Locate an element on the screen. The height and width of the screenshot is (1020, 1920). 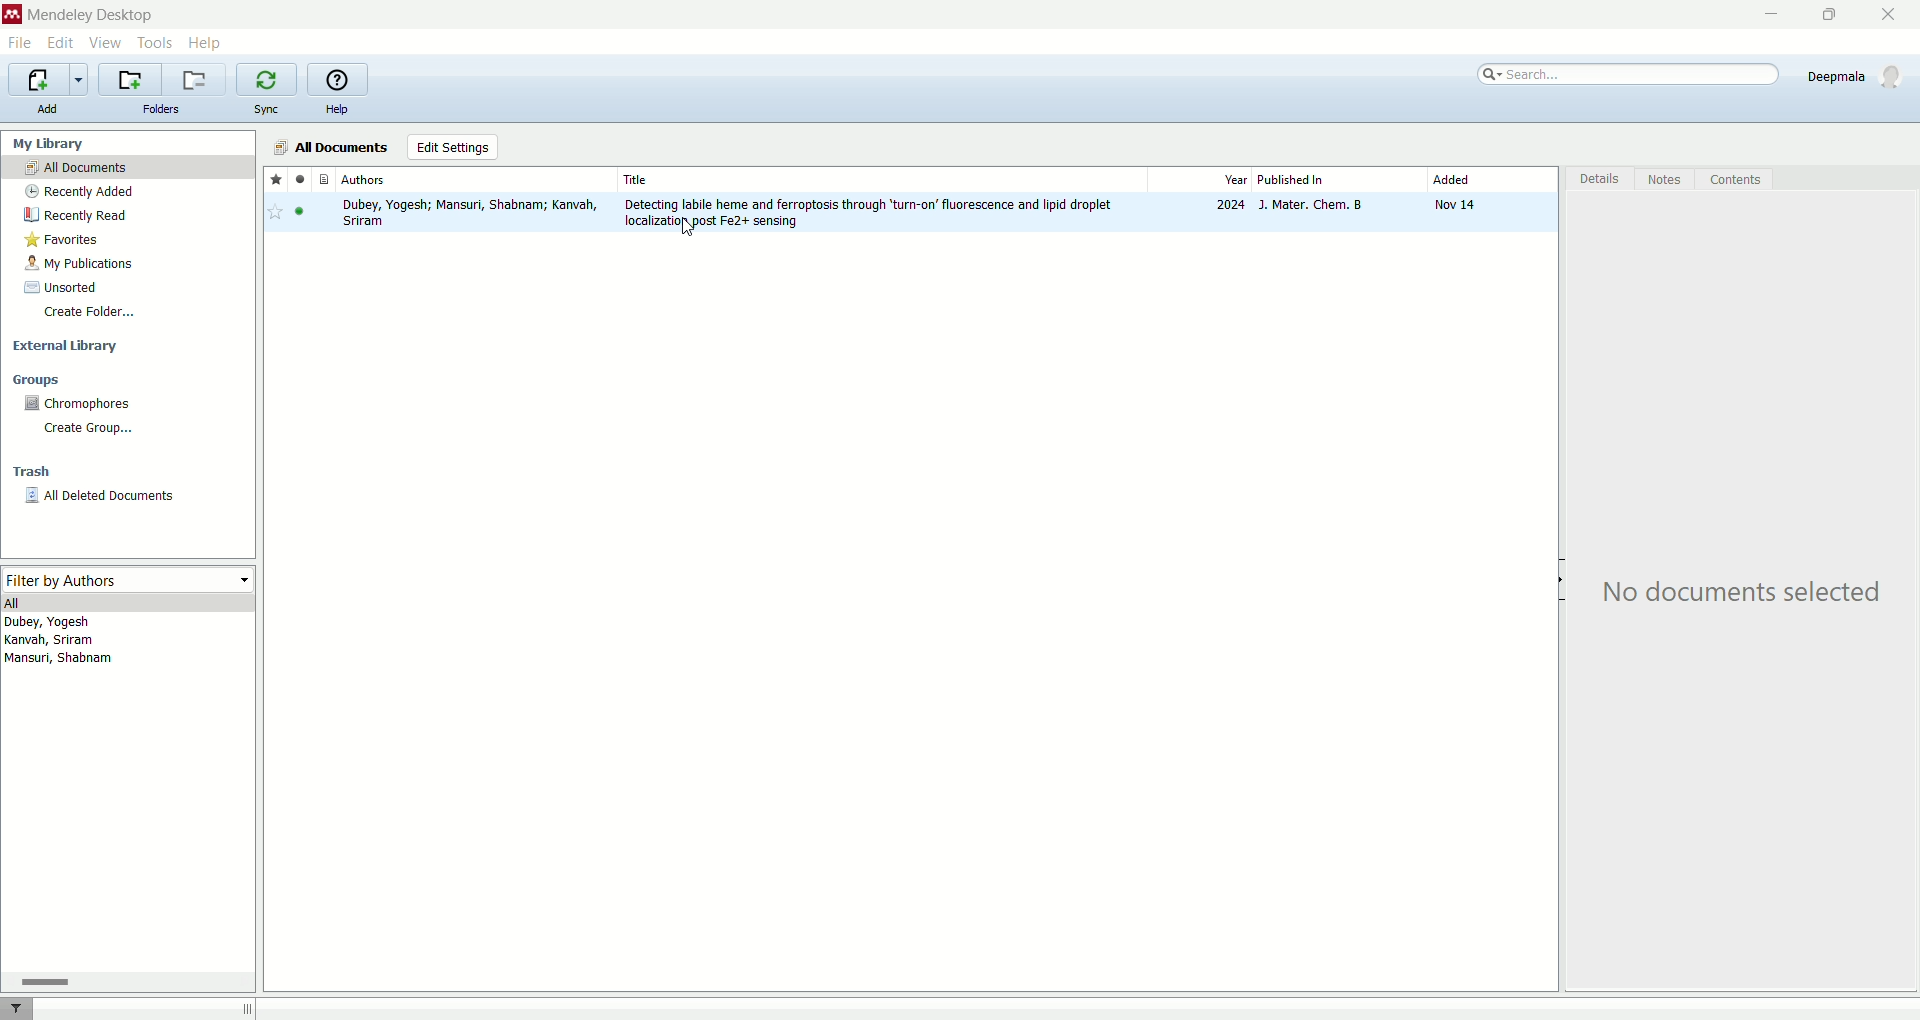
filter is located at coordinates (18, 1008).